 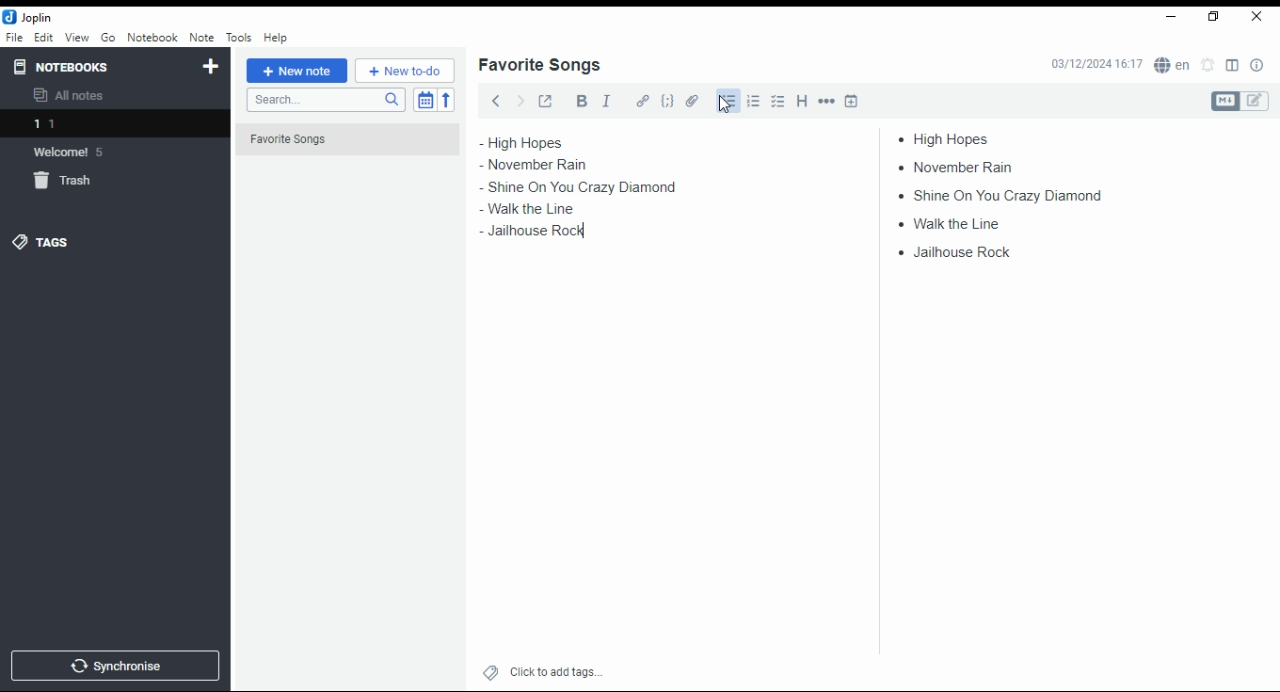 I want to click on view, so click(x=77, y=38).